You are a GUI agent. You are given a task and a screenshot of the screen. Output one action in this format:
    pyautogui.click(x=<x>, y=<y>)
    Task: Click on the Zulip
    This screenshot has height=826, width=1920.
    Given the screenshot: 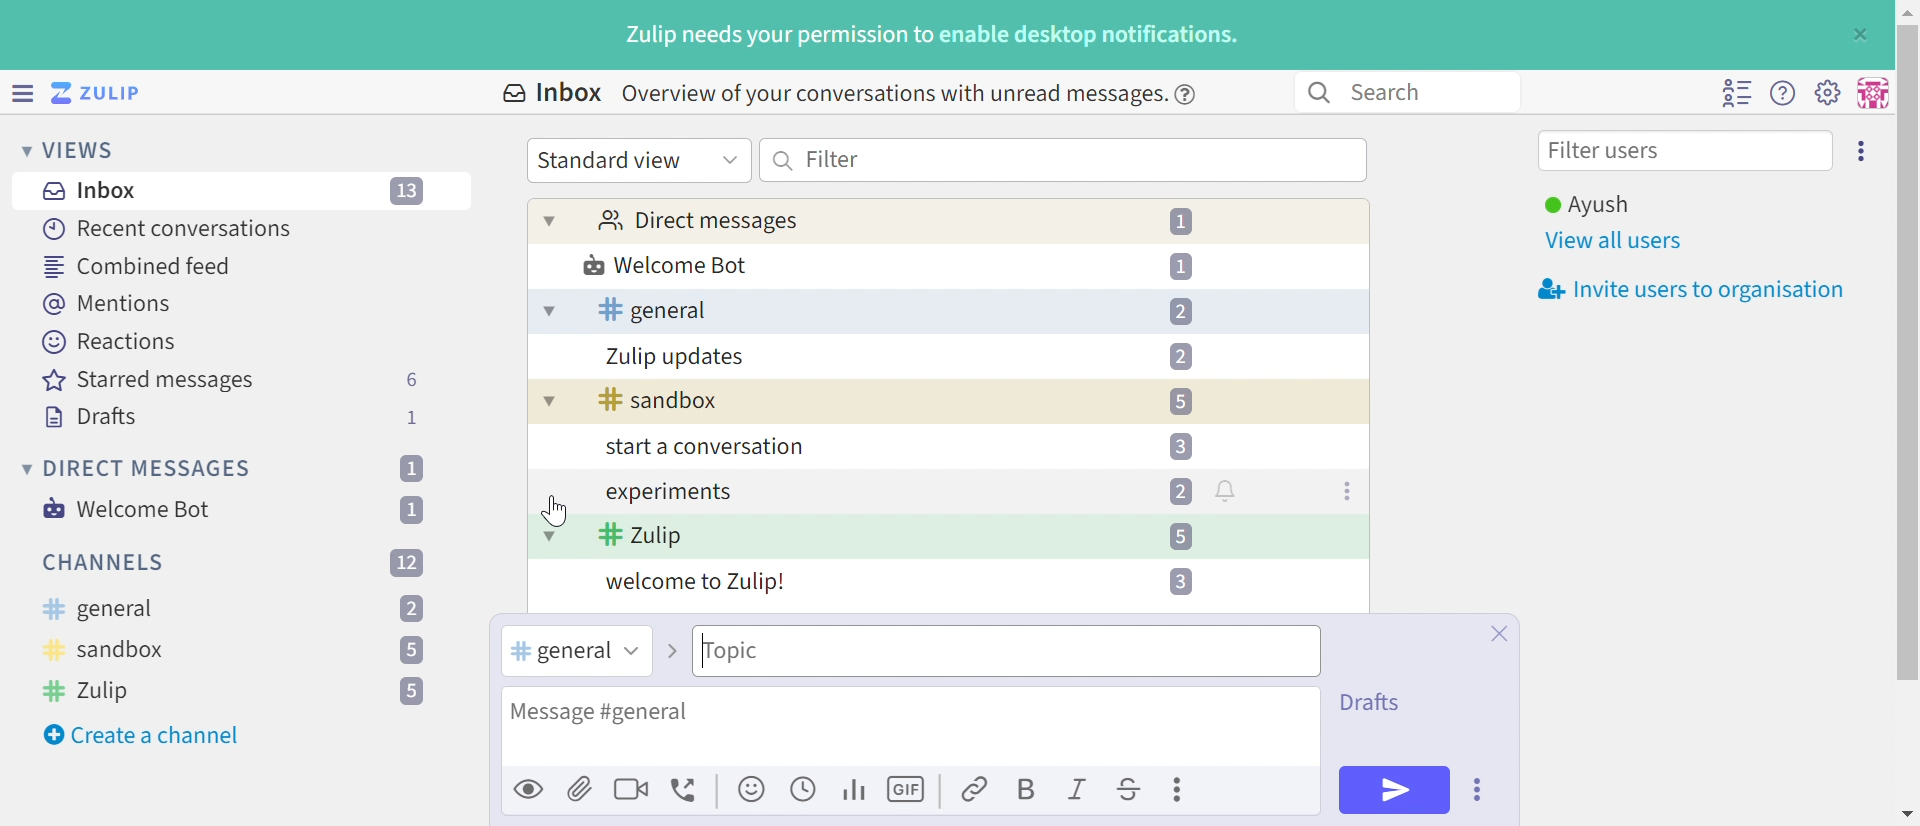 What is the action you would take?
    pyautogui.click(x=641, y=537)
    